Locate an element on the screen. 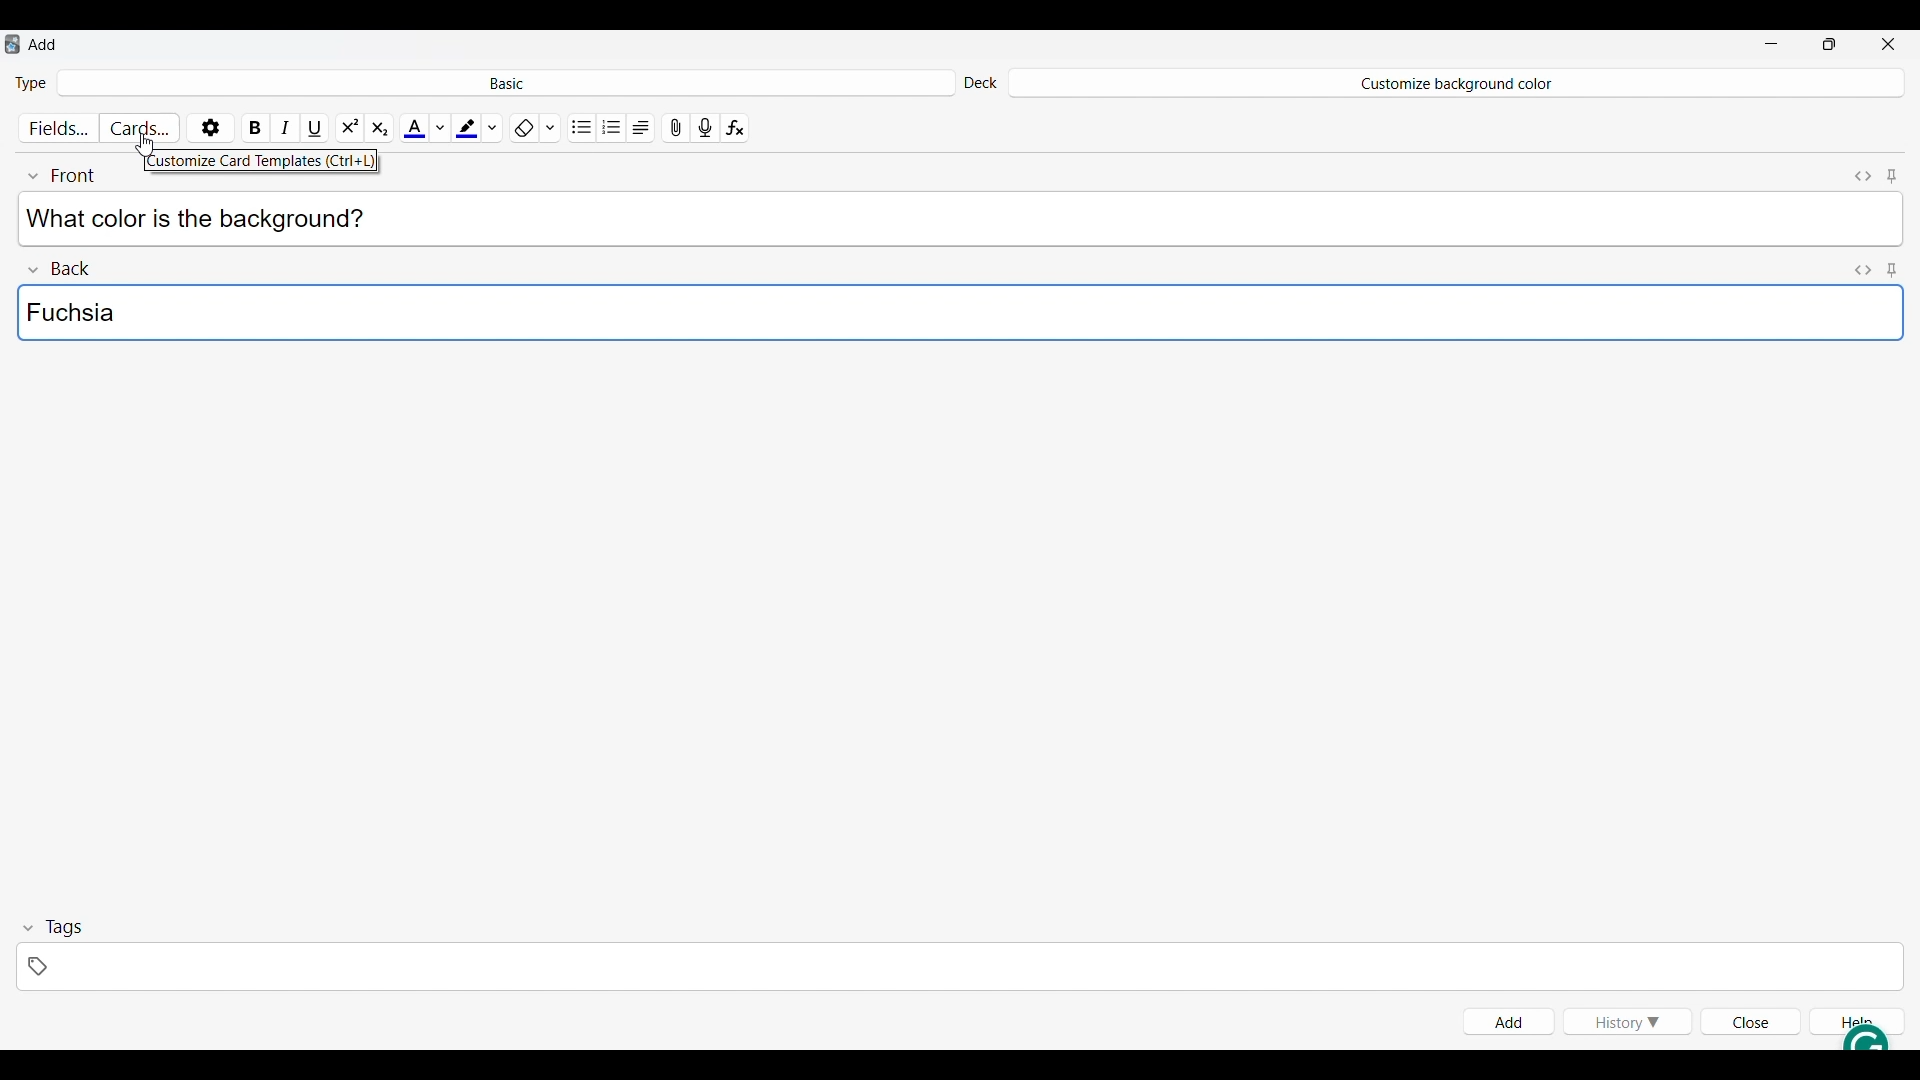  Text color options is located at coordinates (439, 125).